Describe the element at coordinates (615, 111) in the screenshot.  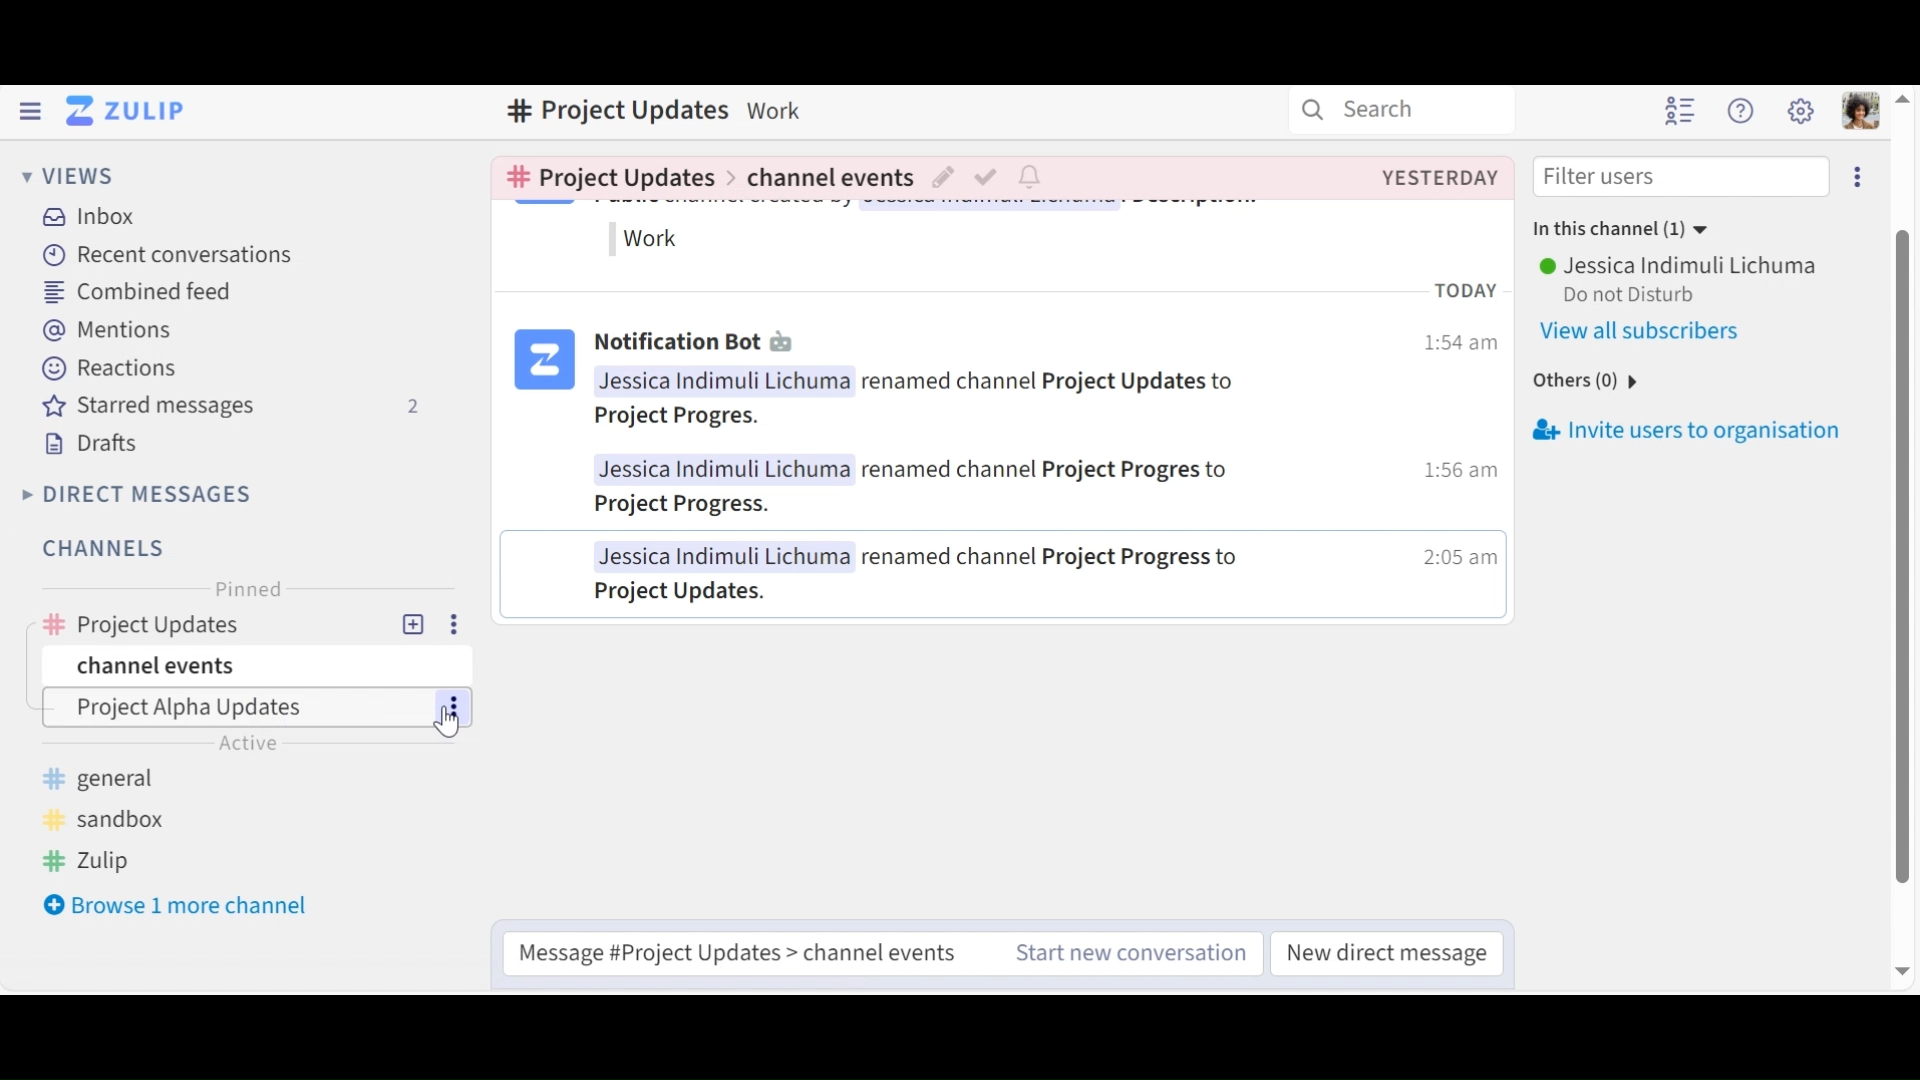
I see `Channel name` at that location.